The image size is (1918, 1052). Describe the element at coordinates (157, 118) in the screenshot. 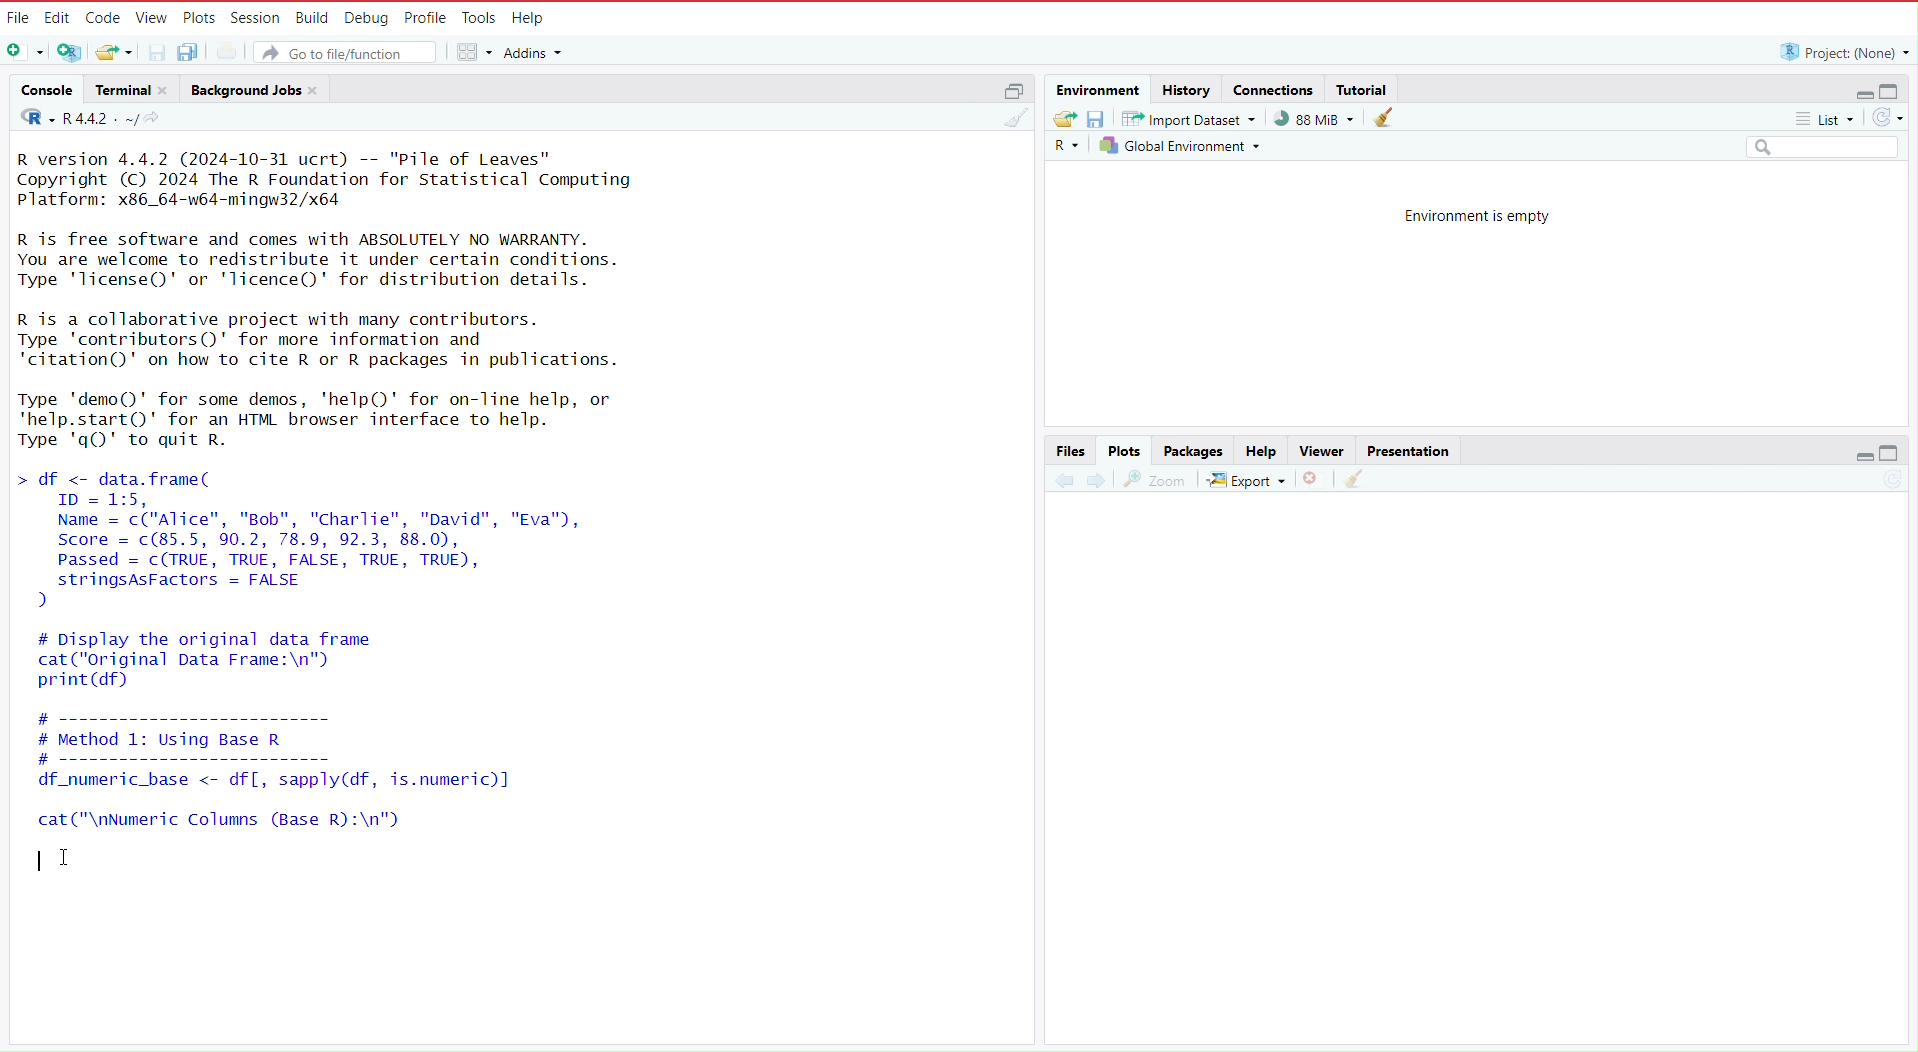

I see `view the current working directory` at that location.